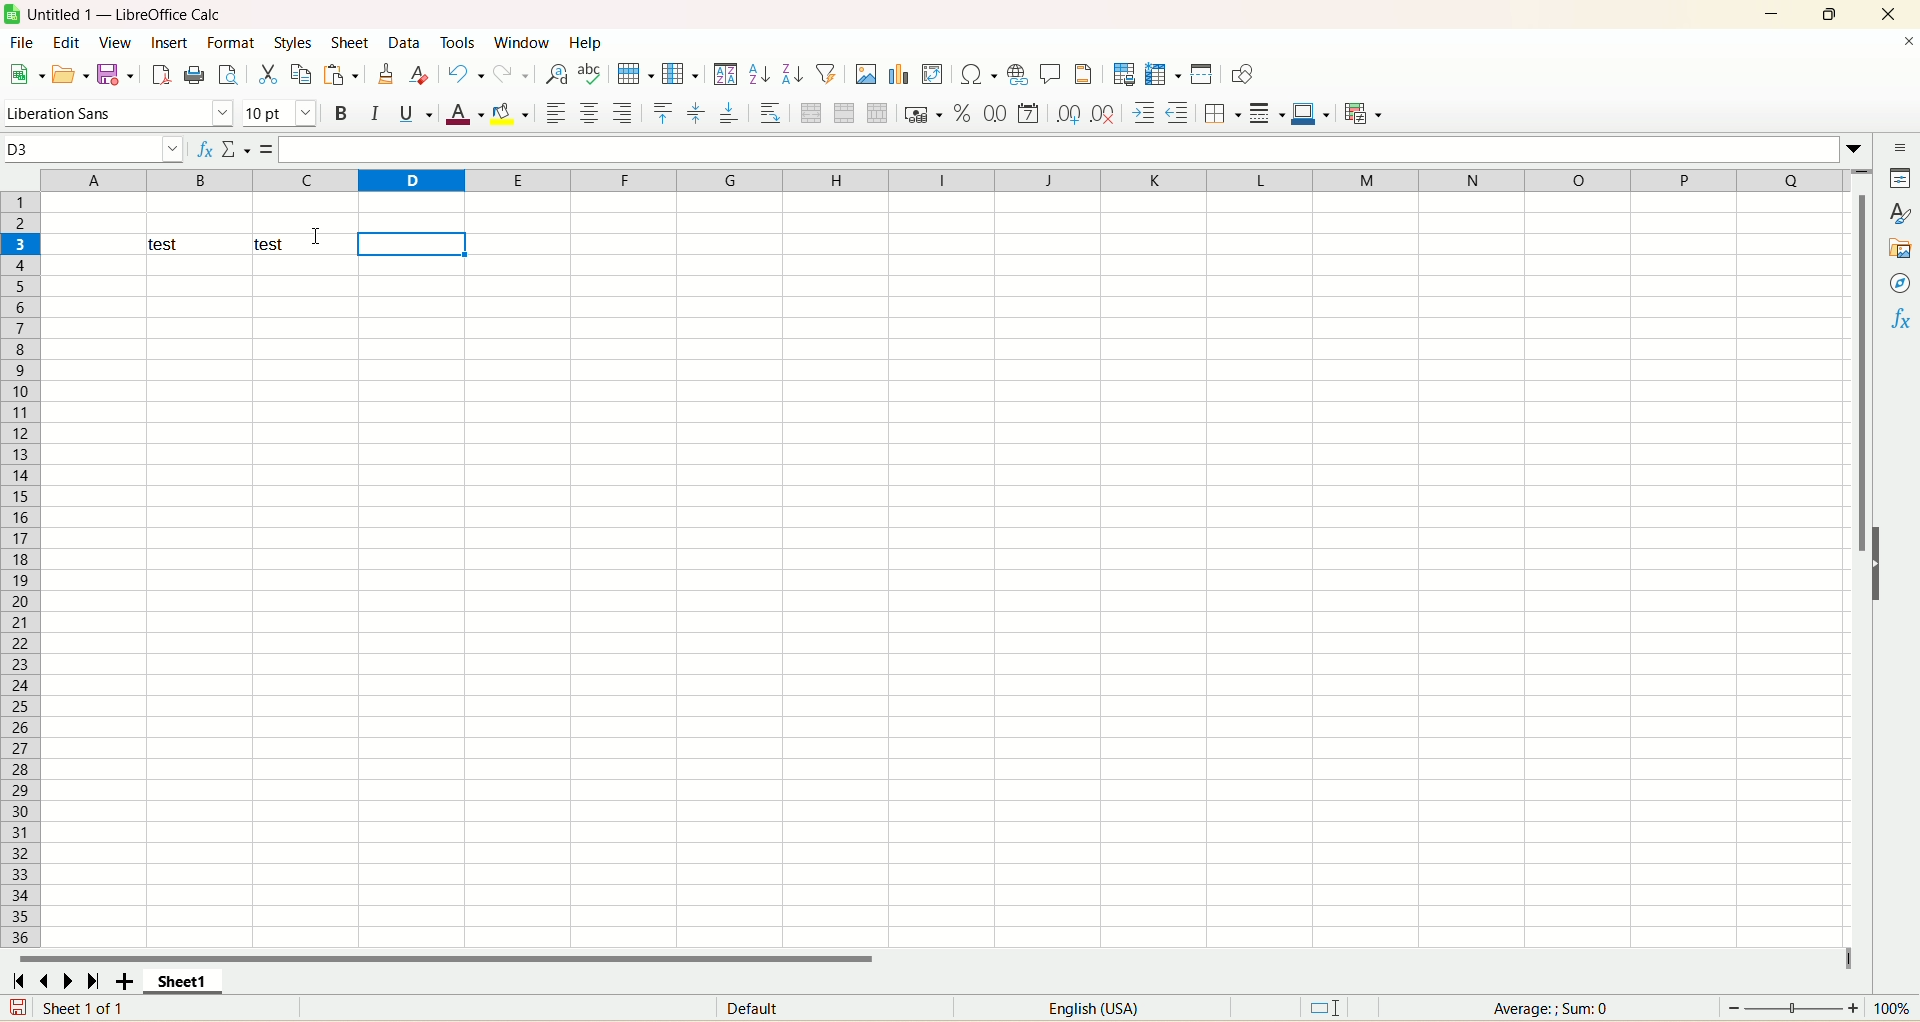 The image size is (1920, 1022). I want to click on split window, so click(1201, 74).